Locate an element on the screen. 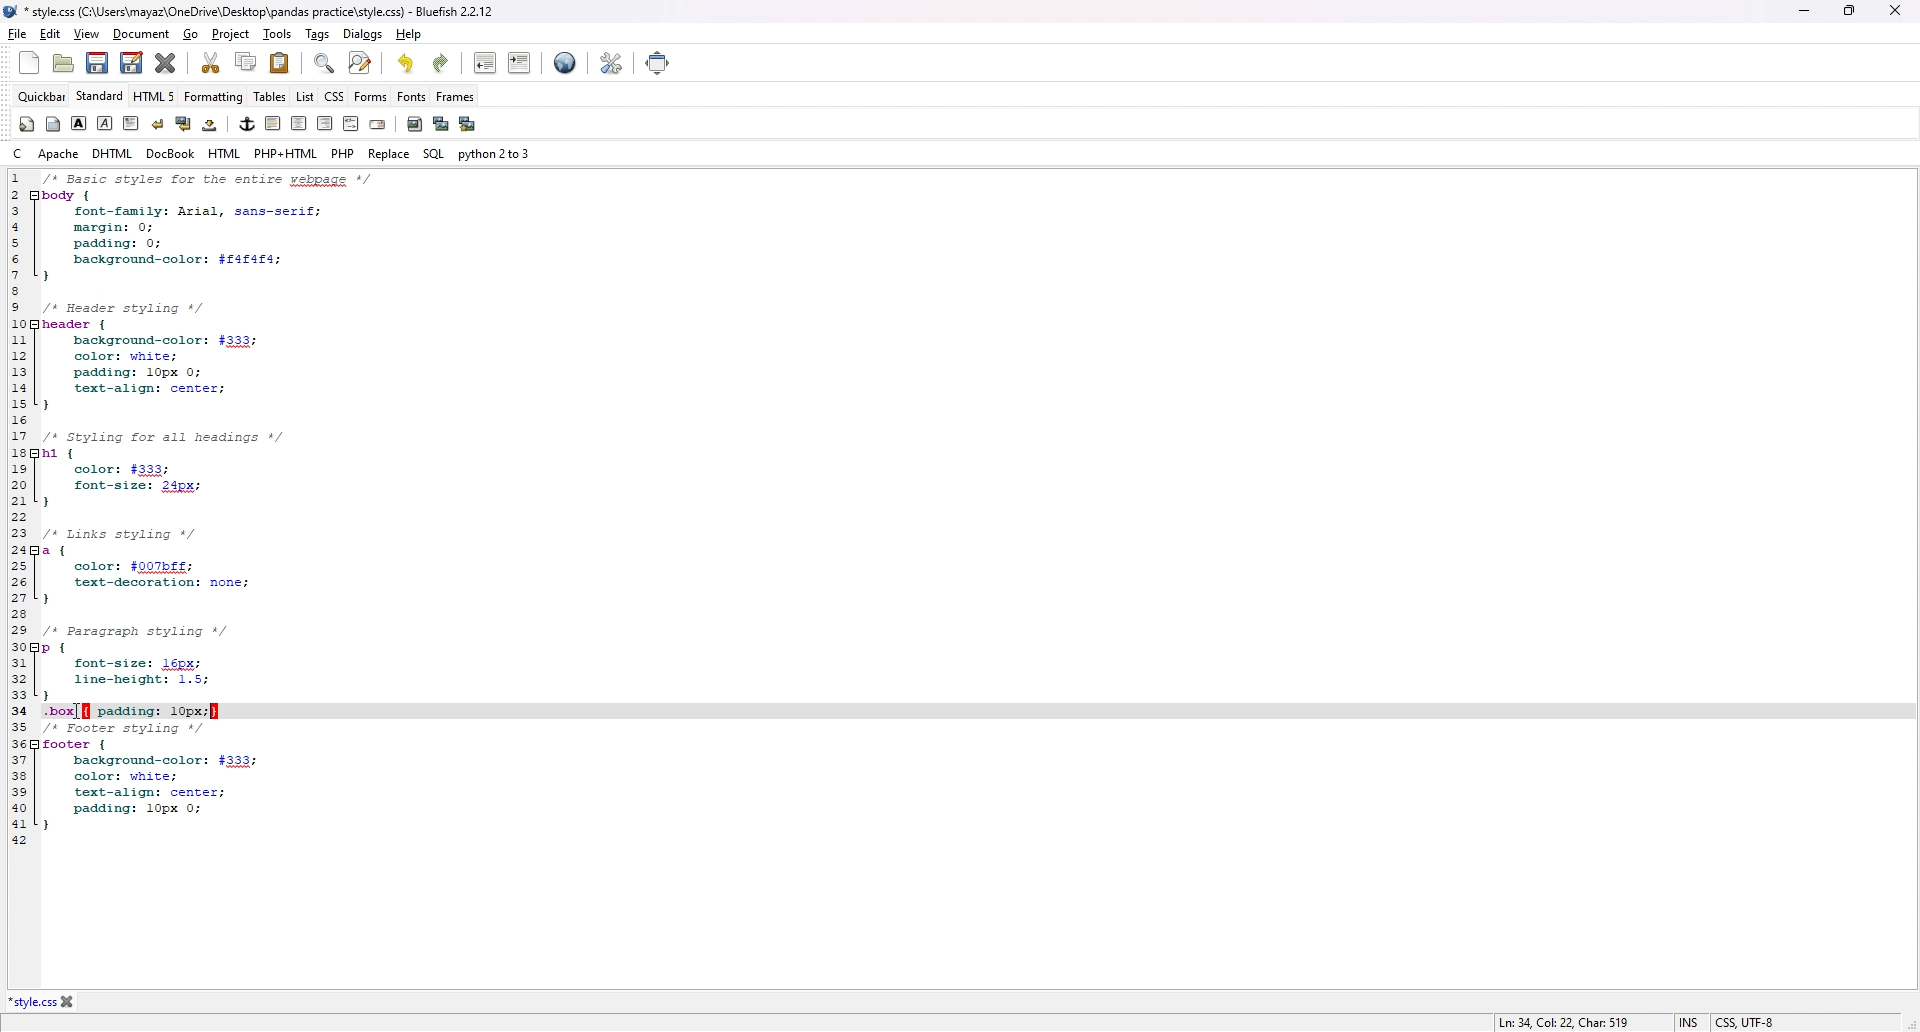 This screenshot has width=1920, height=1032. INS is located at coordinates (1686, 1020).